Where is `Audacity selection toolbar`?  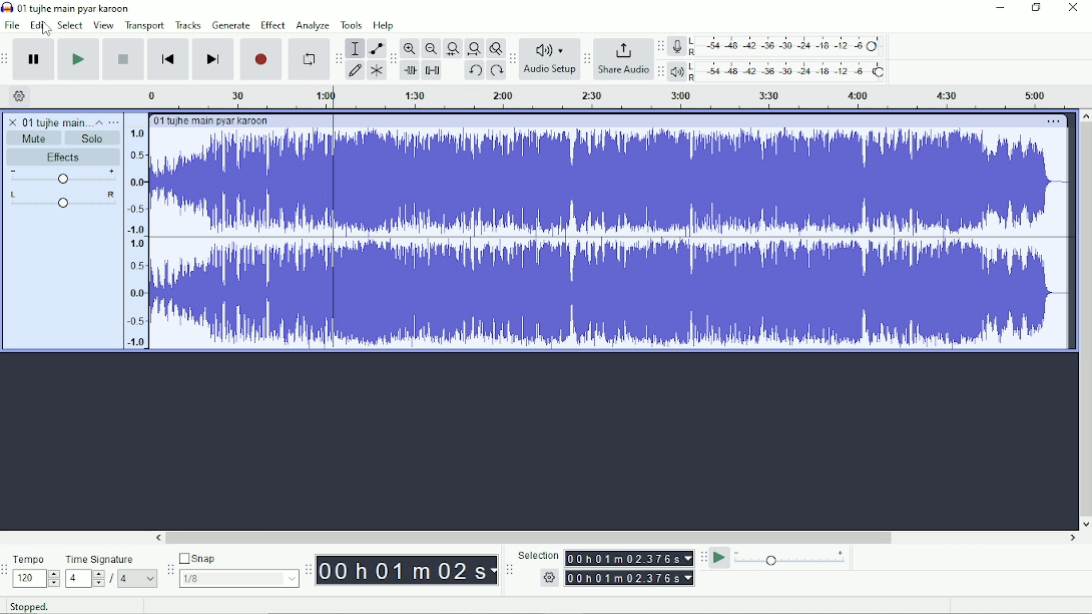
Audacity selection toolbar is located at coordinates (509, 570).